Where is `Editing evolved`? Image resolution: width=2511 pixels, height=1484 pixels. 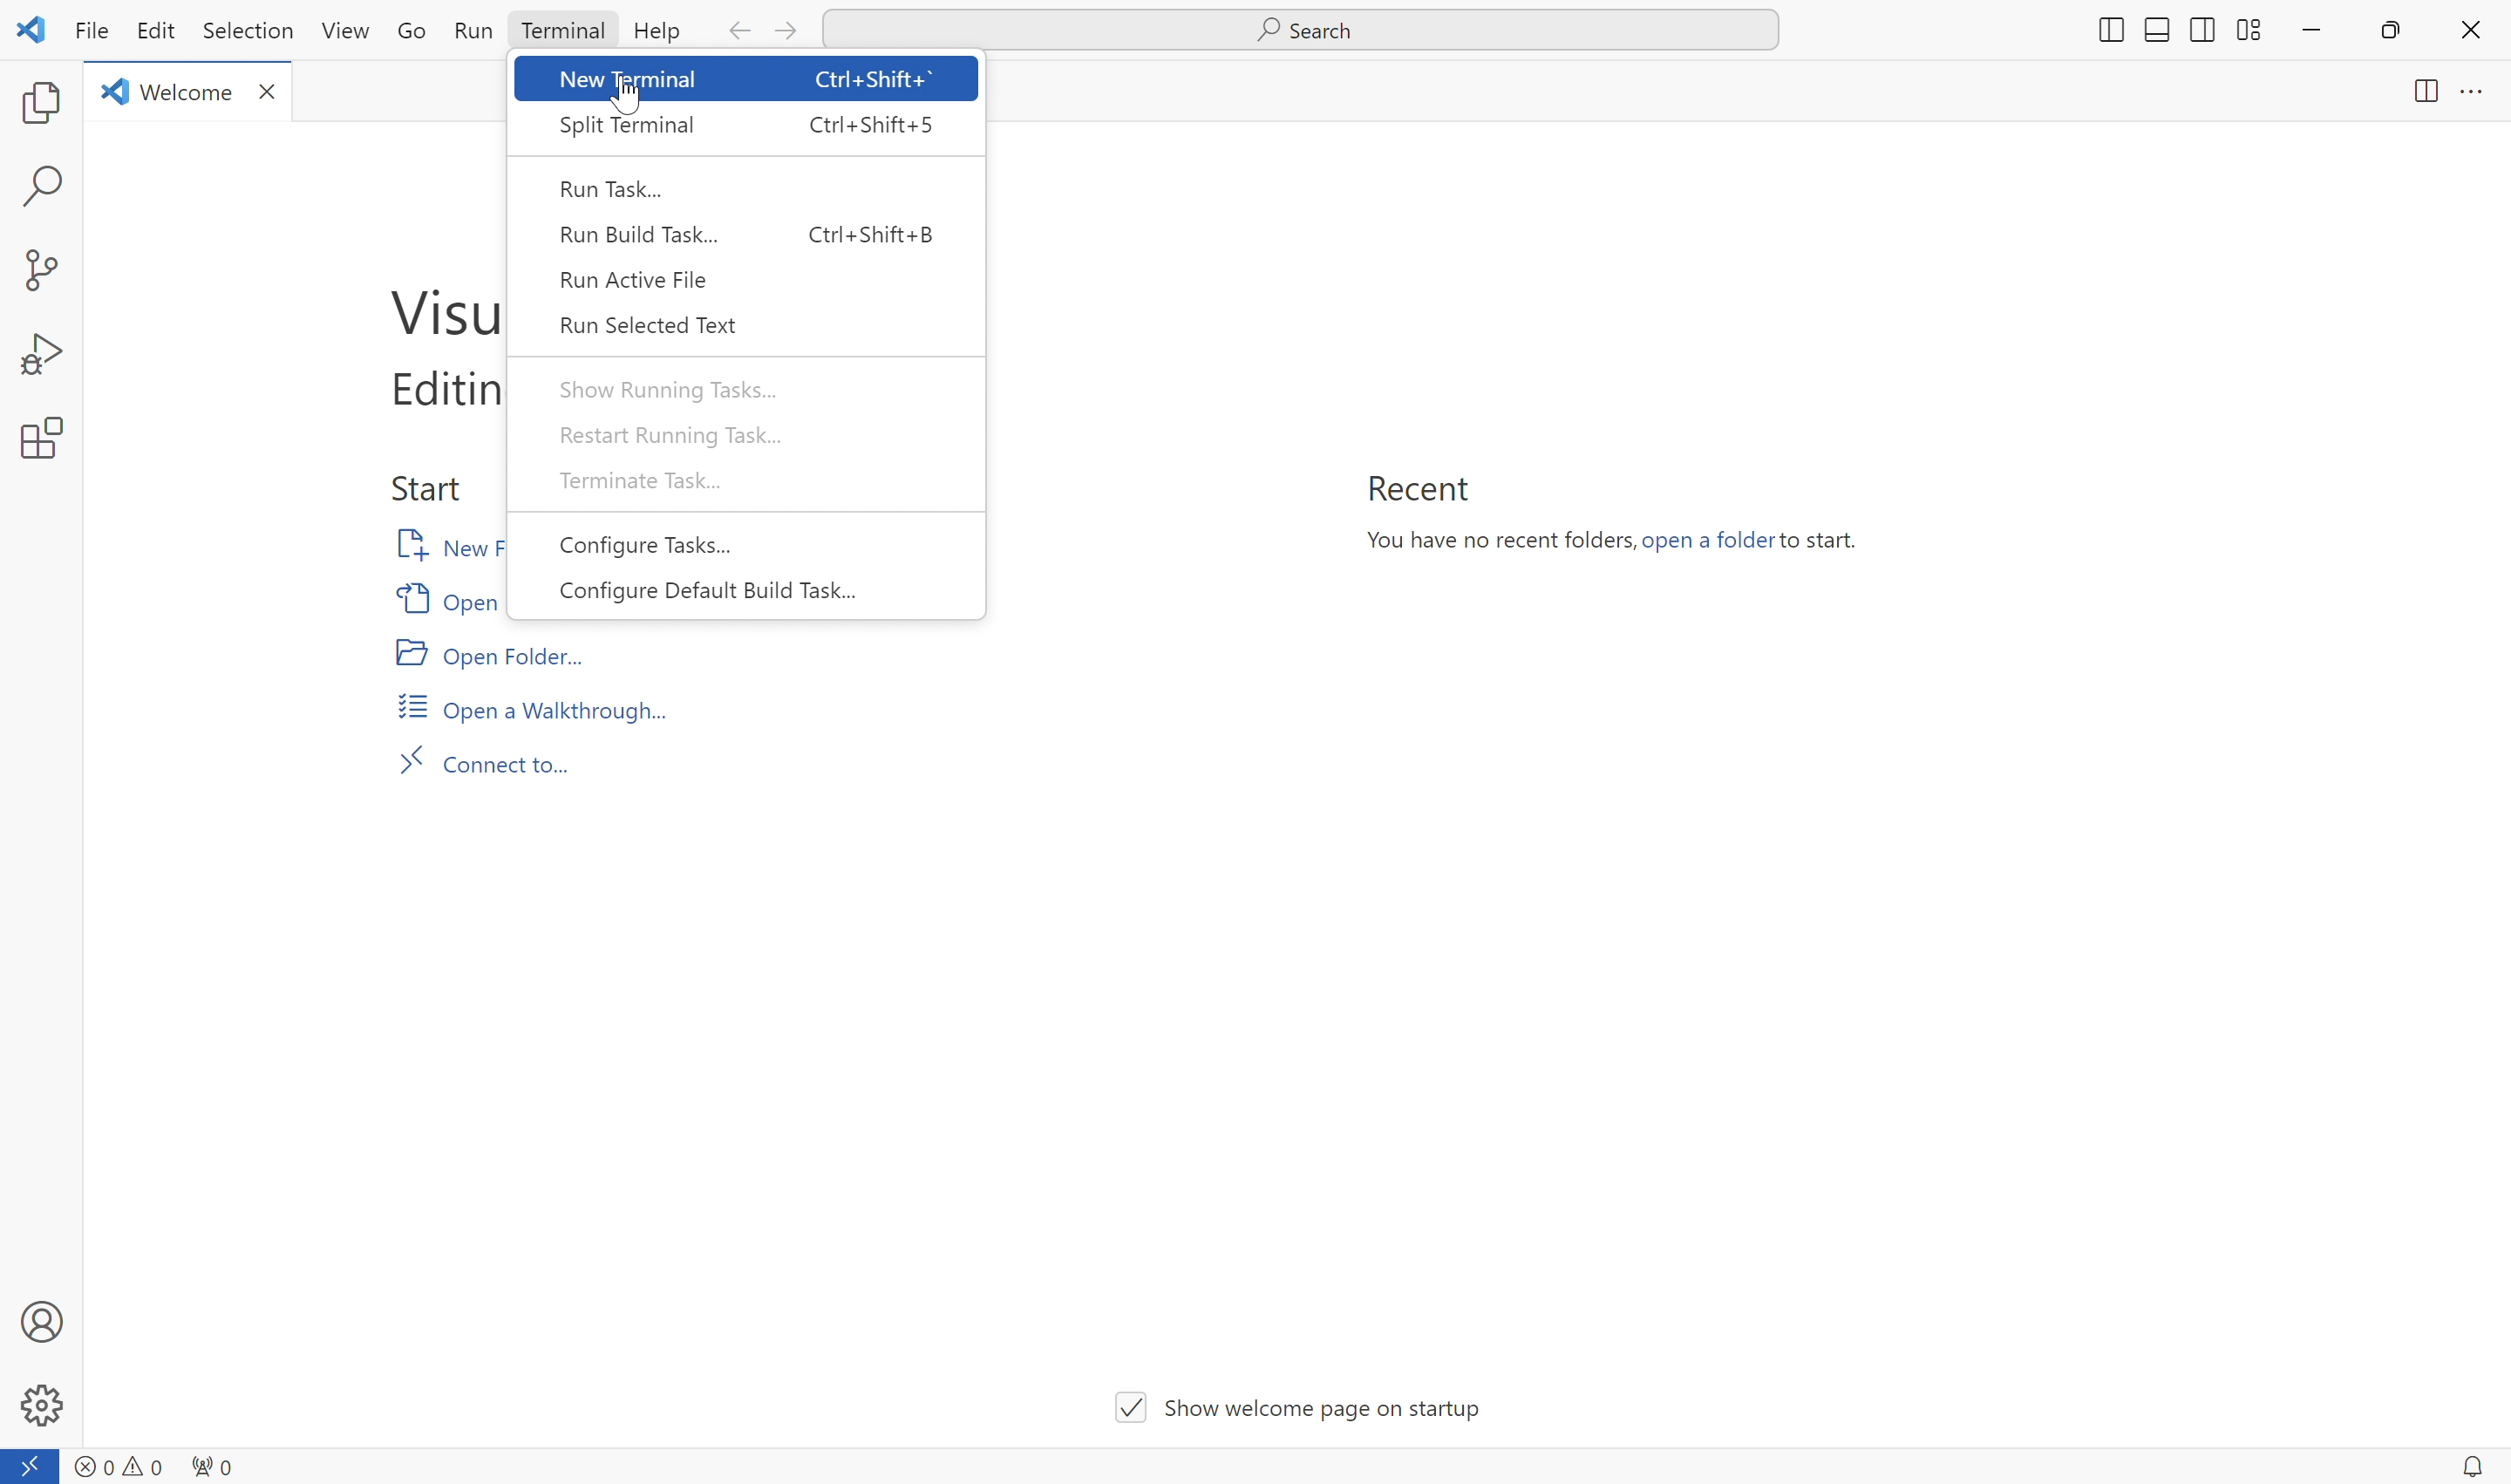
Editing evolved is located at coordinates (433, 392).